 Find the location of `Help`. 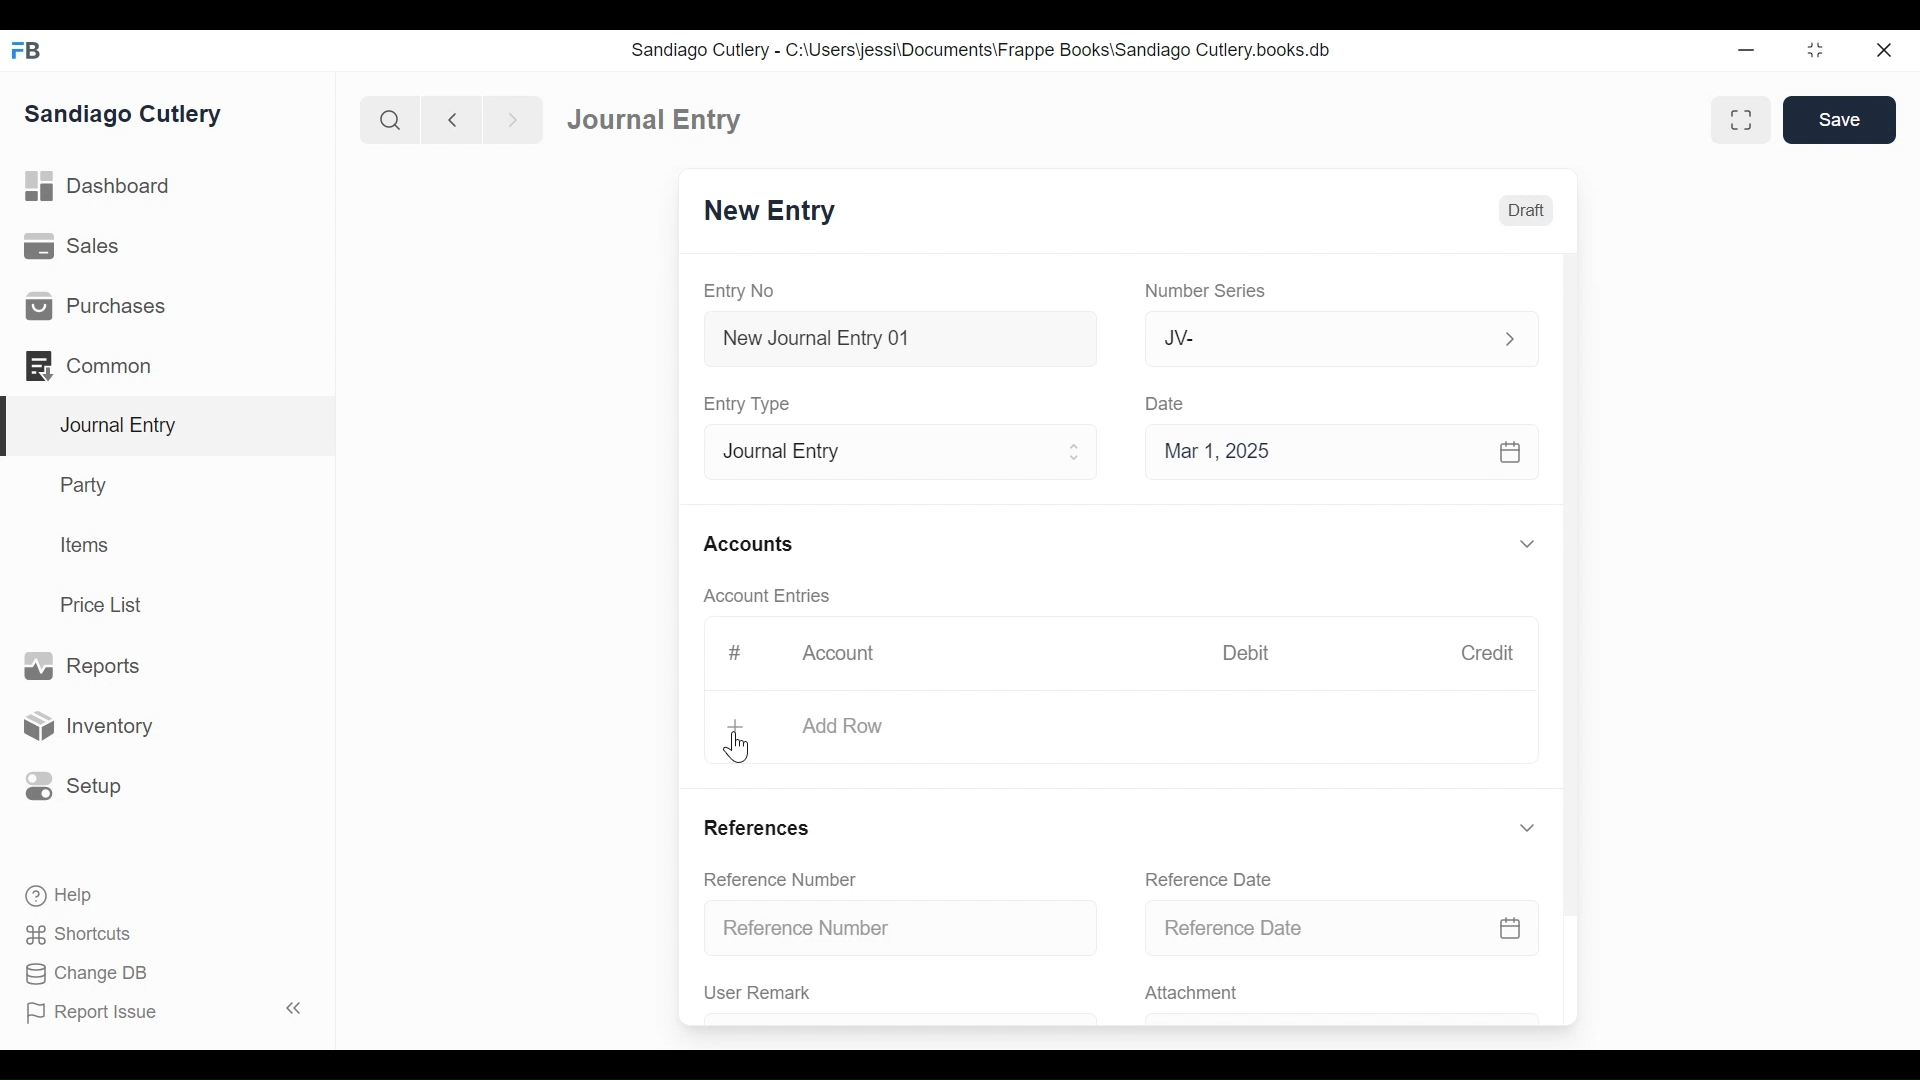

Help is located at coordinates (50, 897).